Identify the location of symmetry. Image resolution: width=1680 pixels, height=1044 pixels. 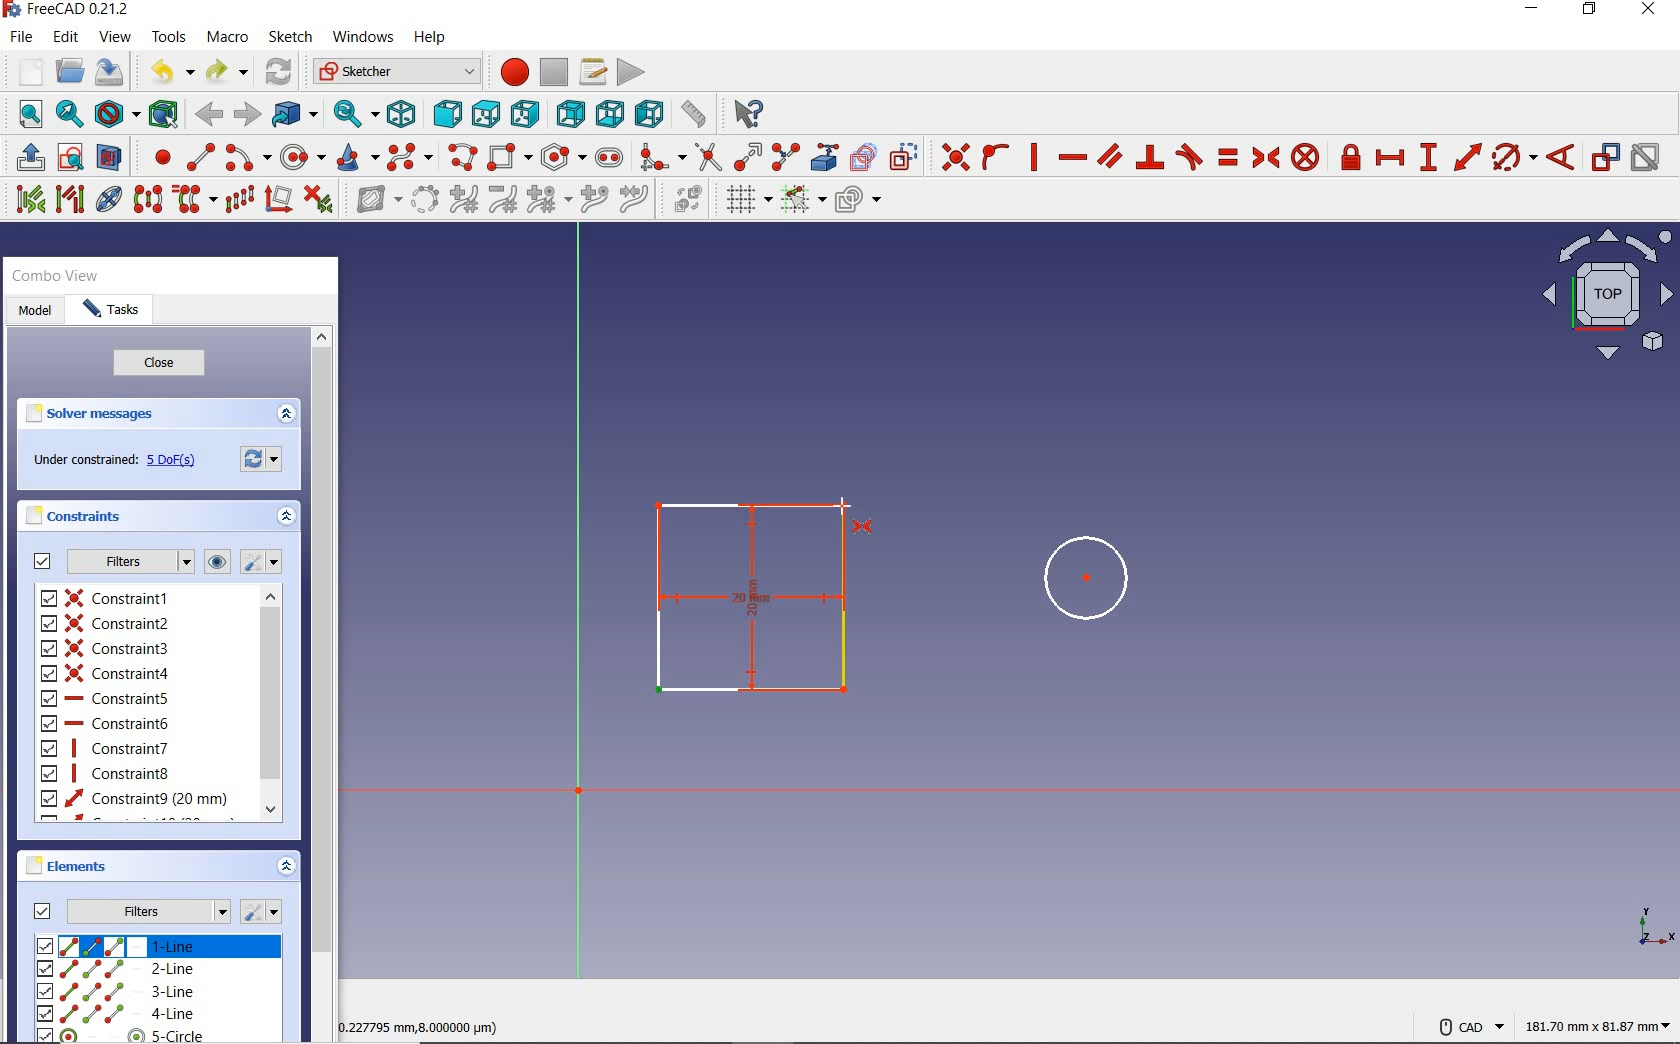
(149, 202).